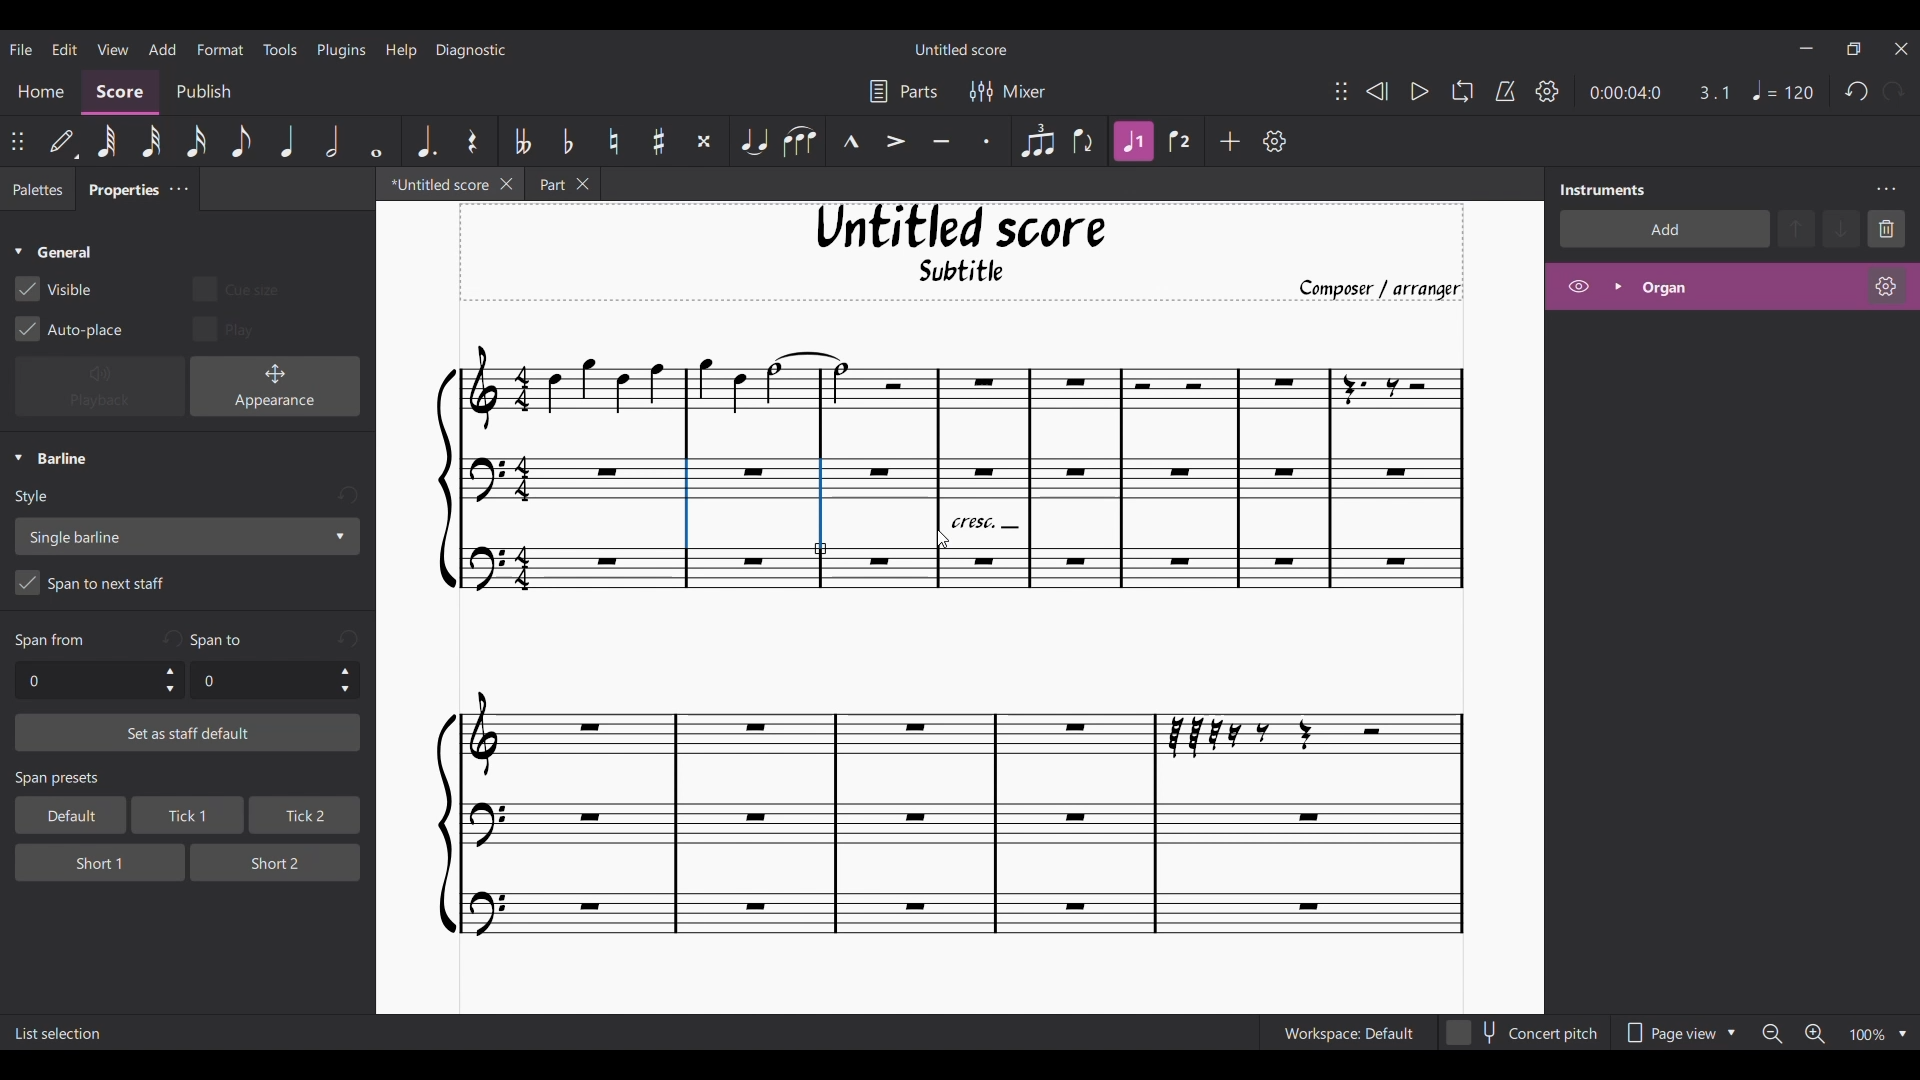 The image size is (1920, 1080). I want to click on Cursor clicking on Barline, so click(942, 540).